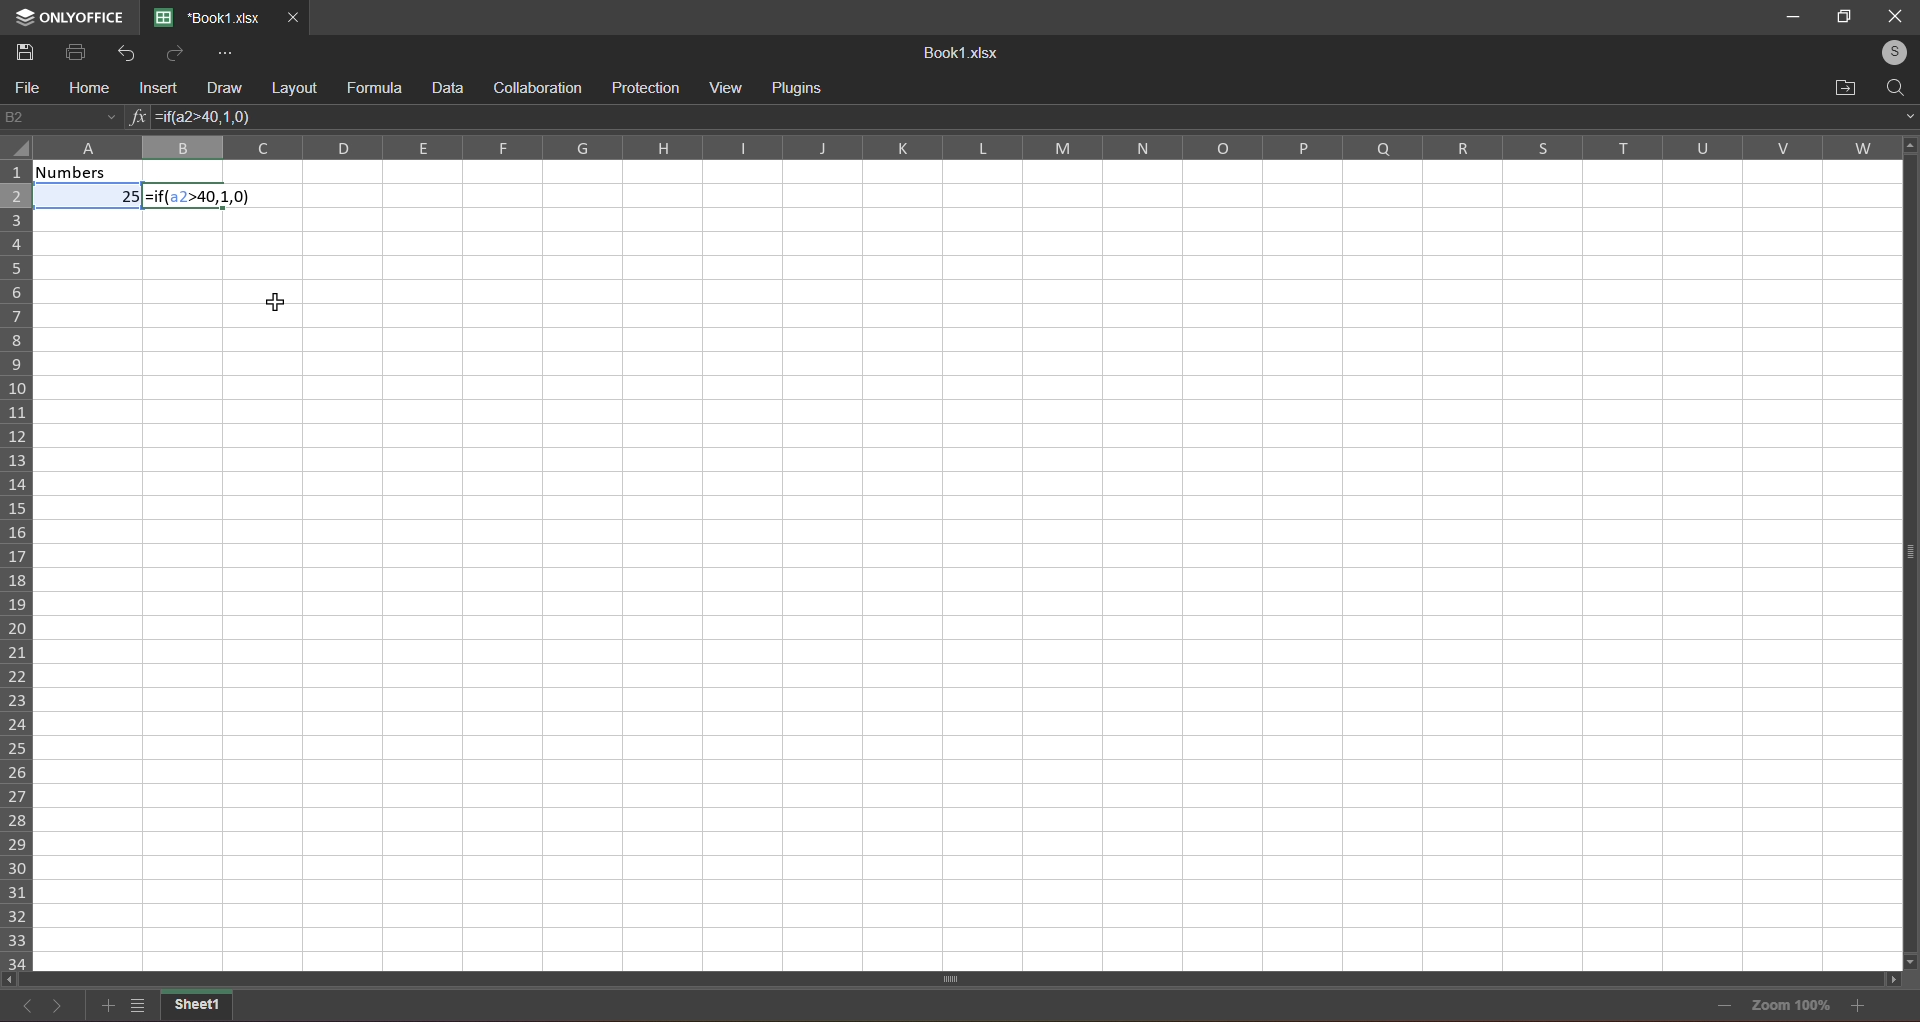 The height and width of the screenshot is (1022, 1920). I want to click on list of sheet, so click(135, 1009).